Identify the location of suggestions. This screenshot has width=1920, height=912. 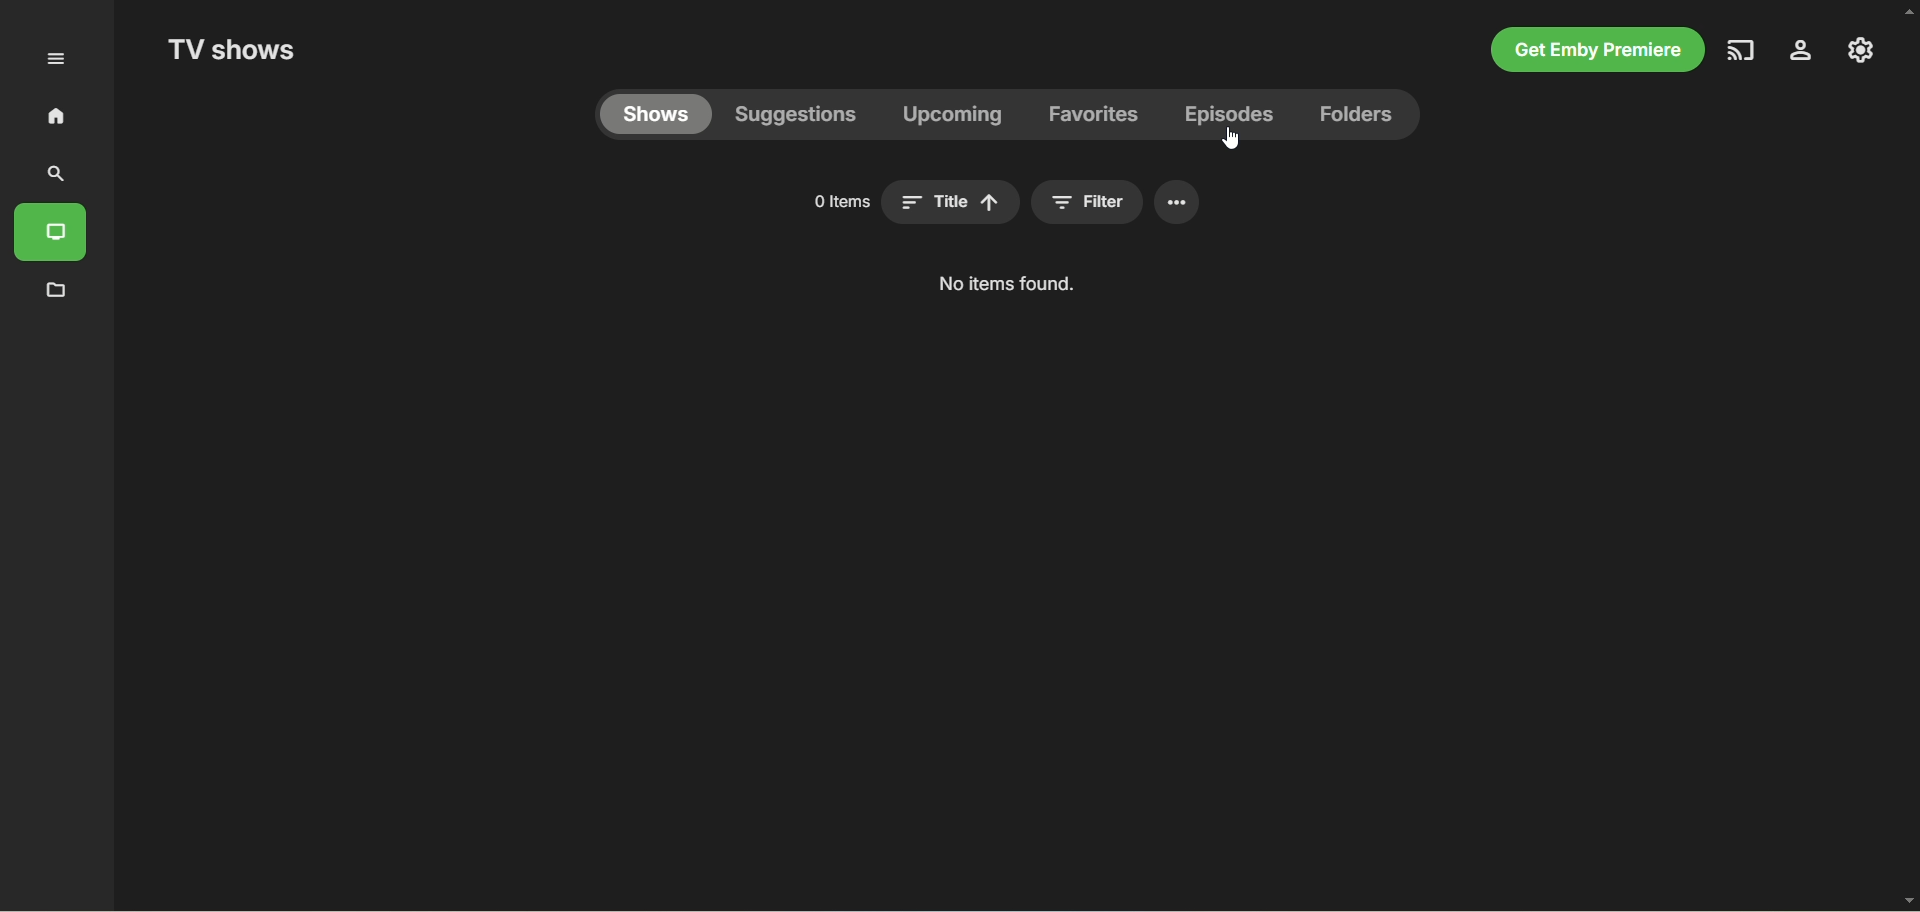
(796, 117).